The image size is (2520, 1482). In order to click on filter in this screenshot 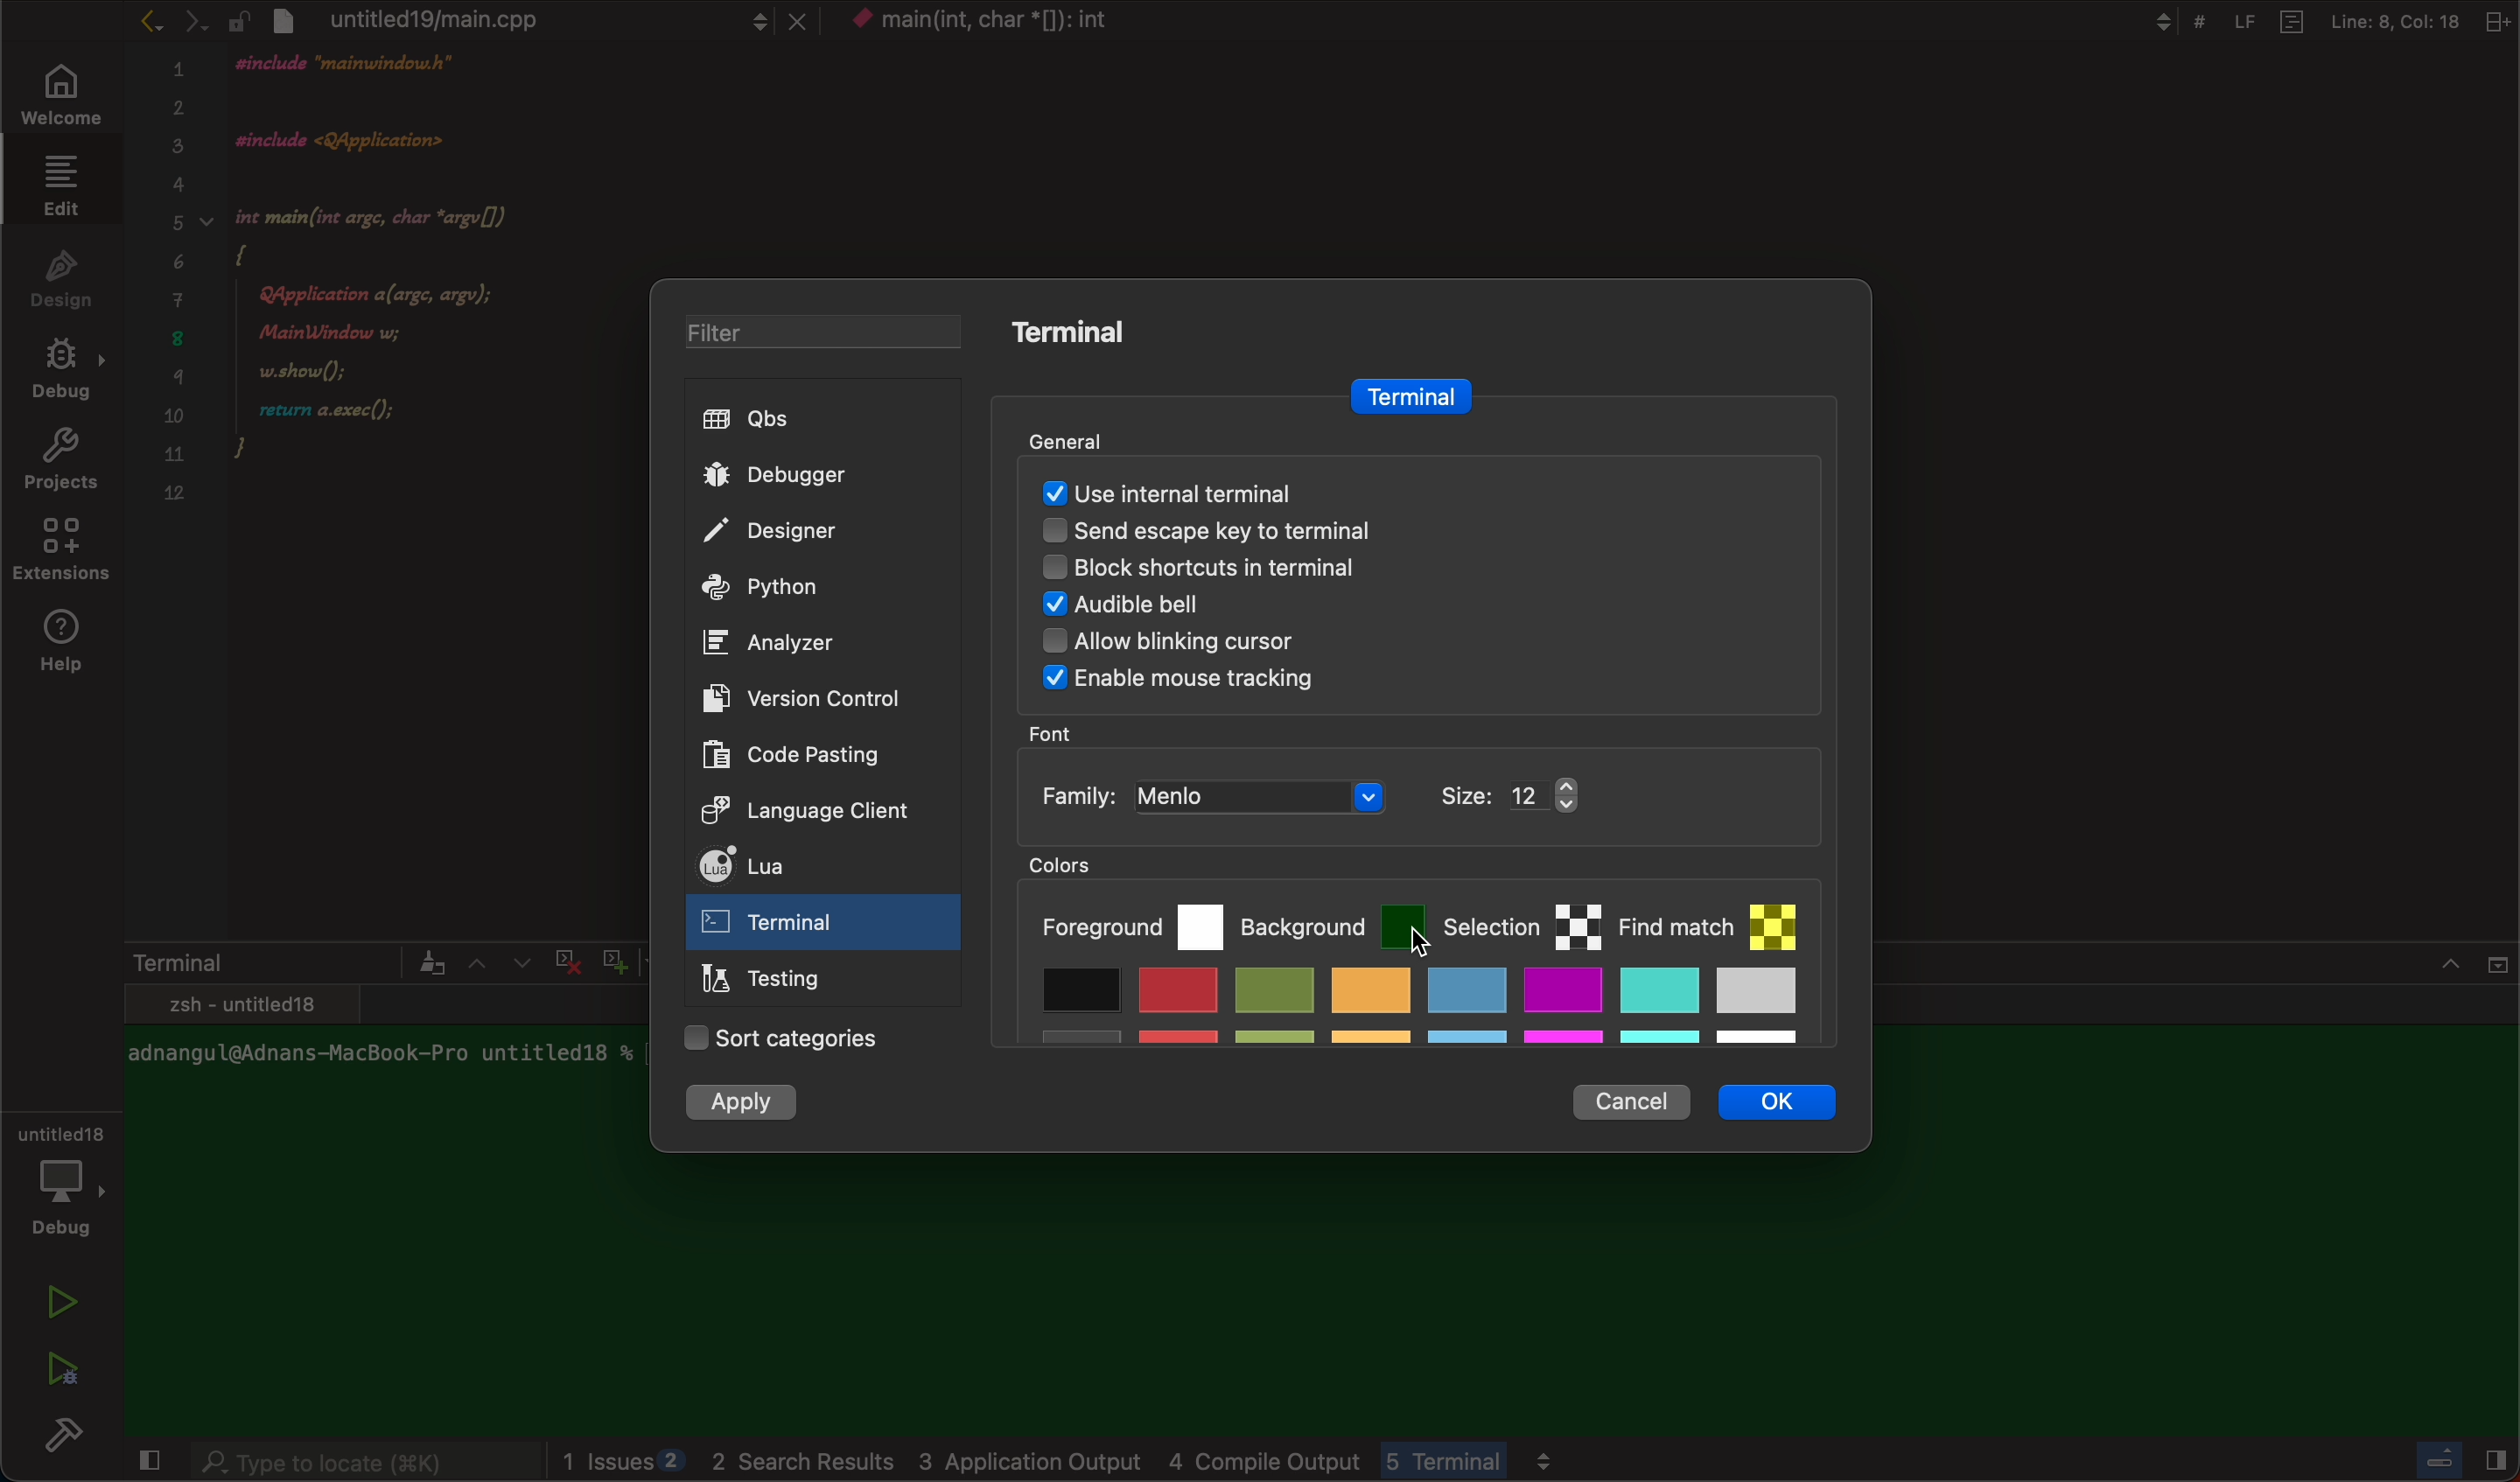, I will do `click(807, 335)`.